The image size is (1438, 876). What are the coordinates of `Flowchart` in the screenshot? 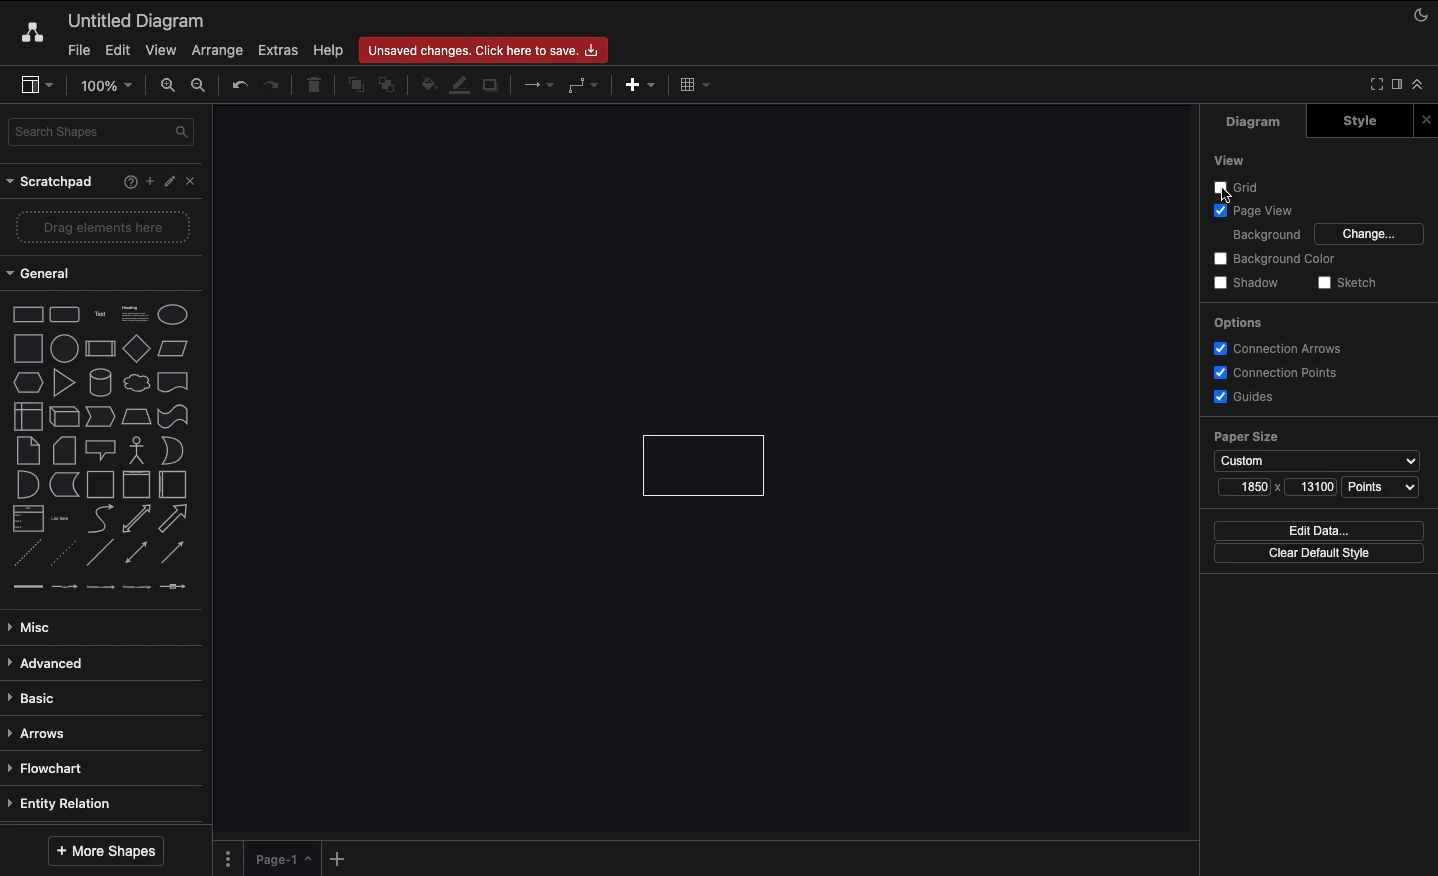 It's located at (59, 770).